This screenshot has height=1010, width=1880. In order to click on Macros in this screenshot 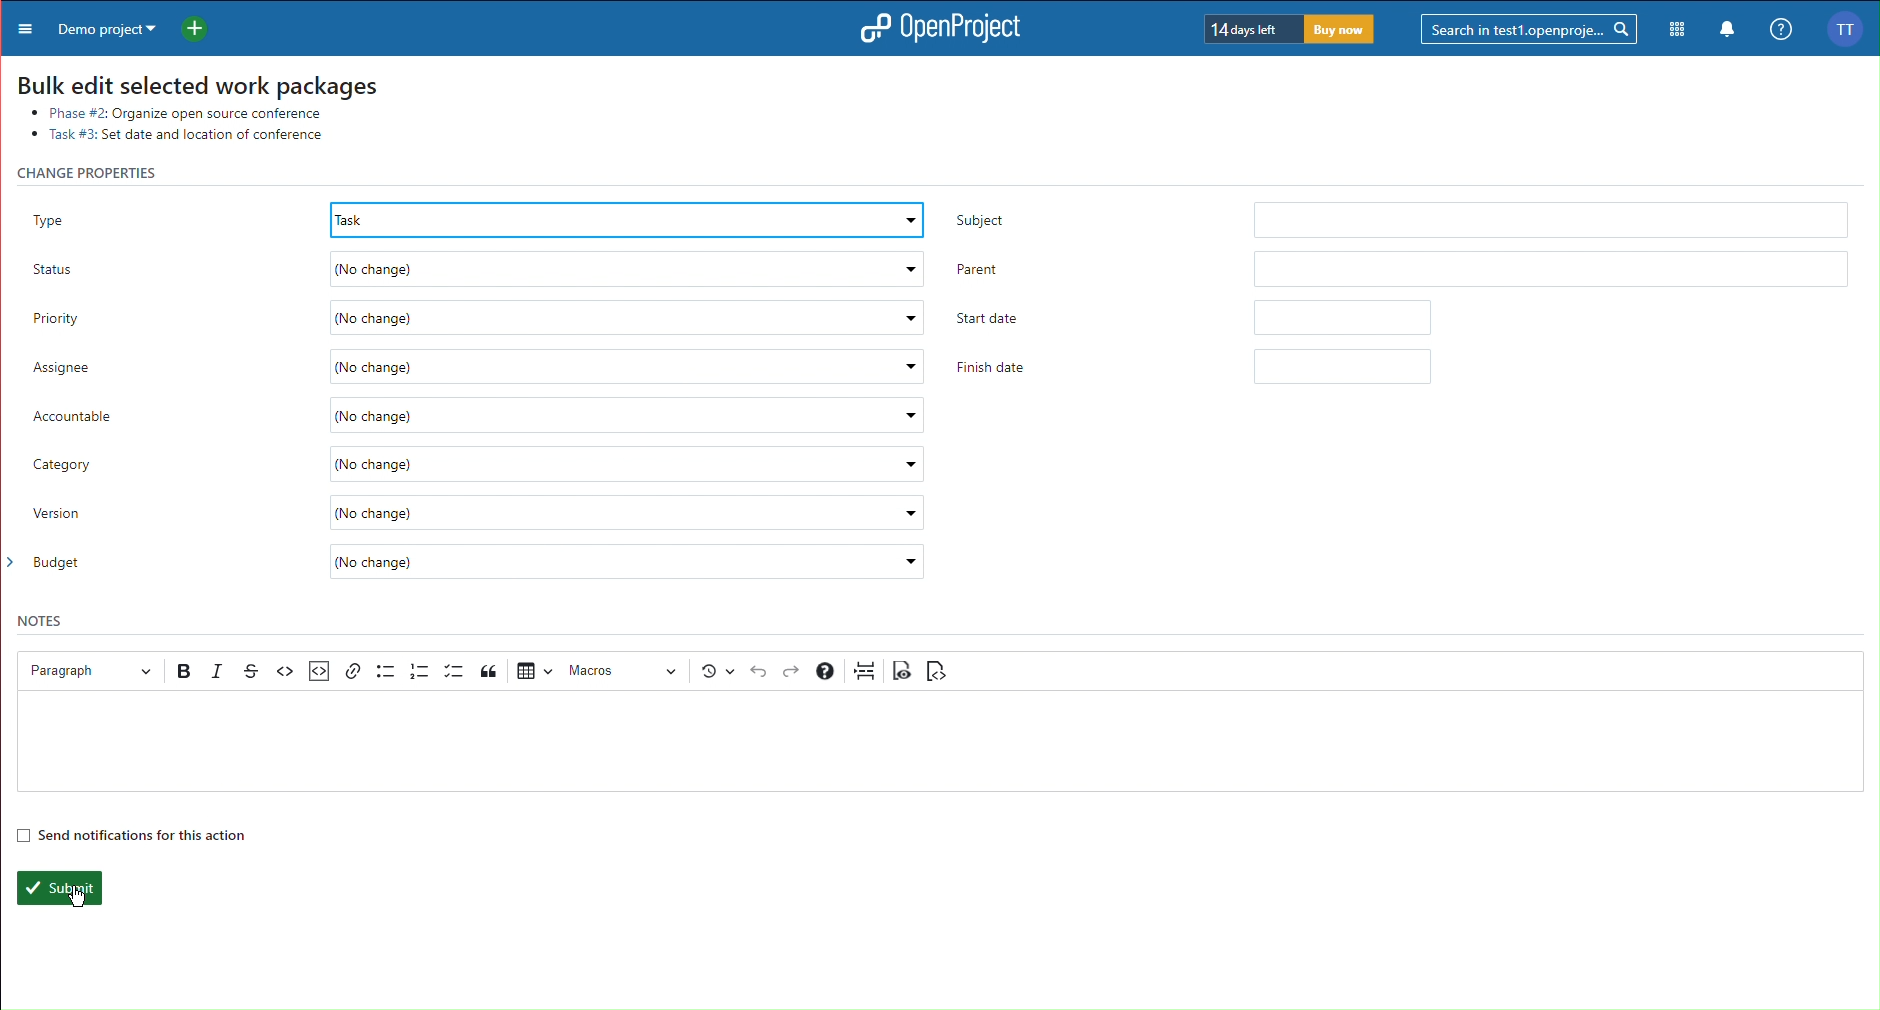, I will do `click(625, 671)`.